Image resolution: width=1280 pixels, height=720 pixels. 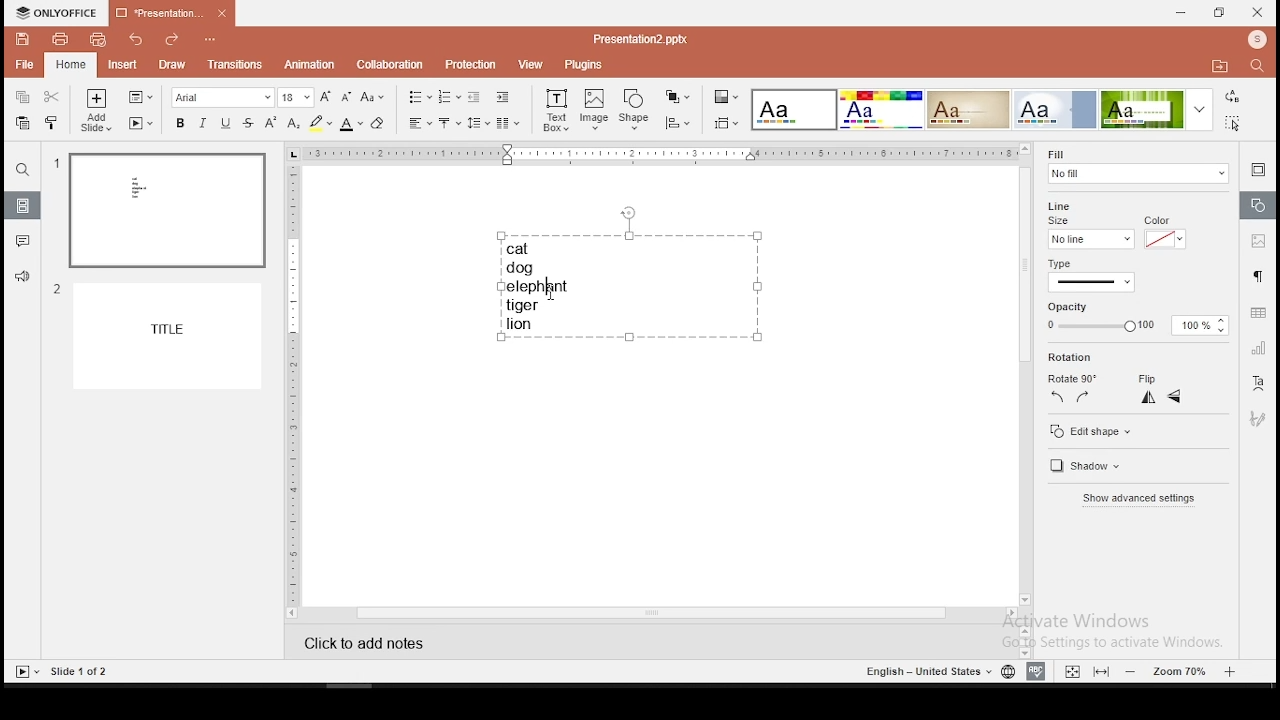 I want to click on decrease indent, so click(x=474, y=97).